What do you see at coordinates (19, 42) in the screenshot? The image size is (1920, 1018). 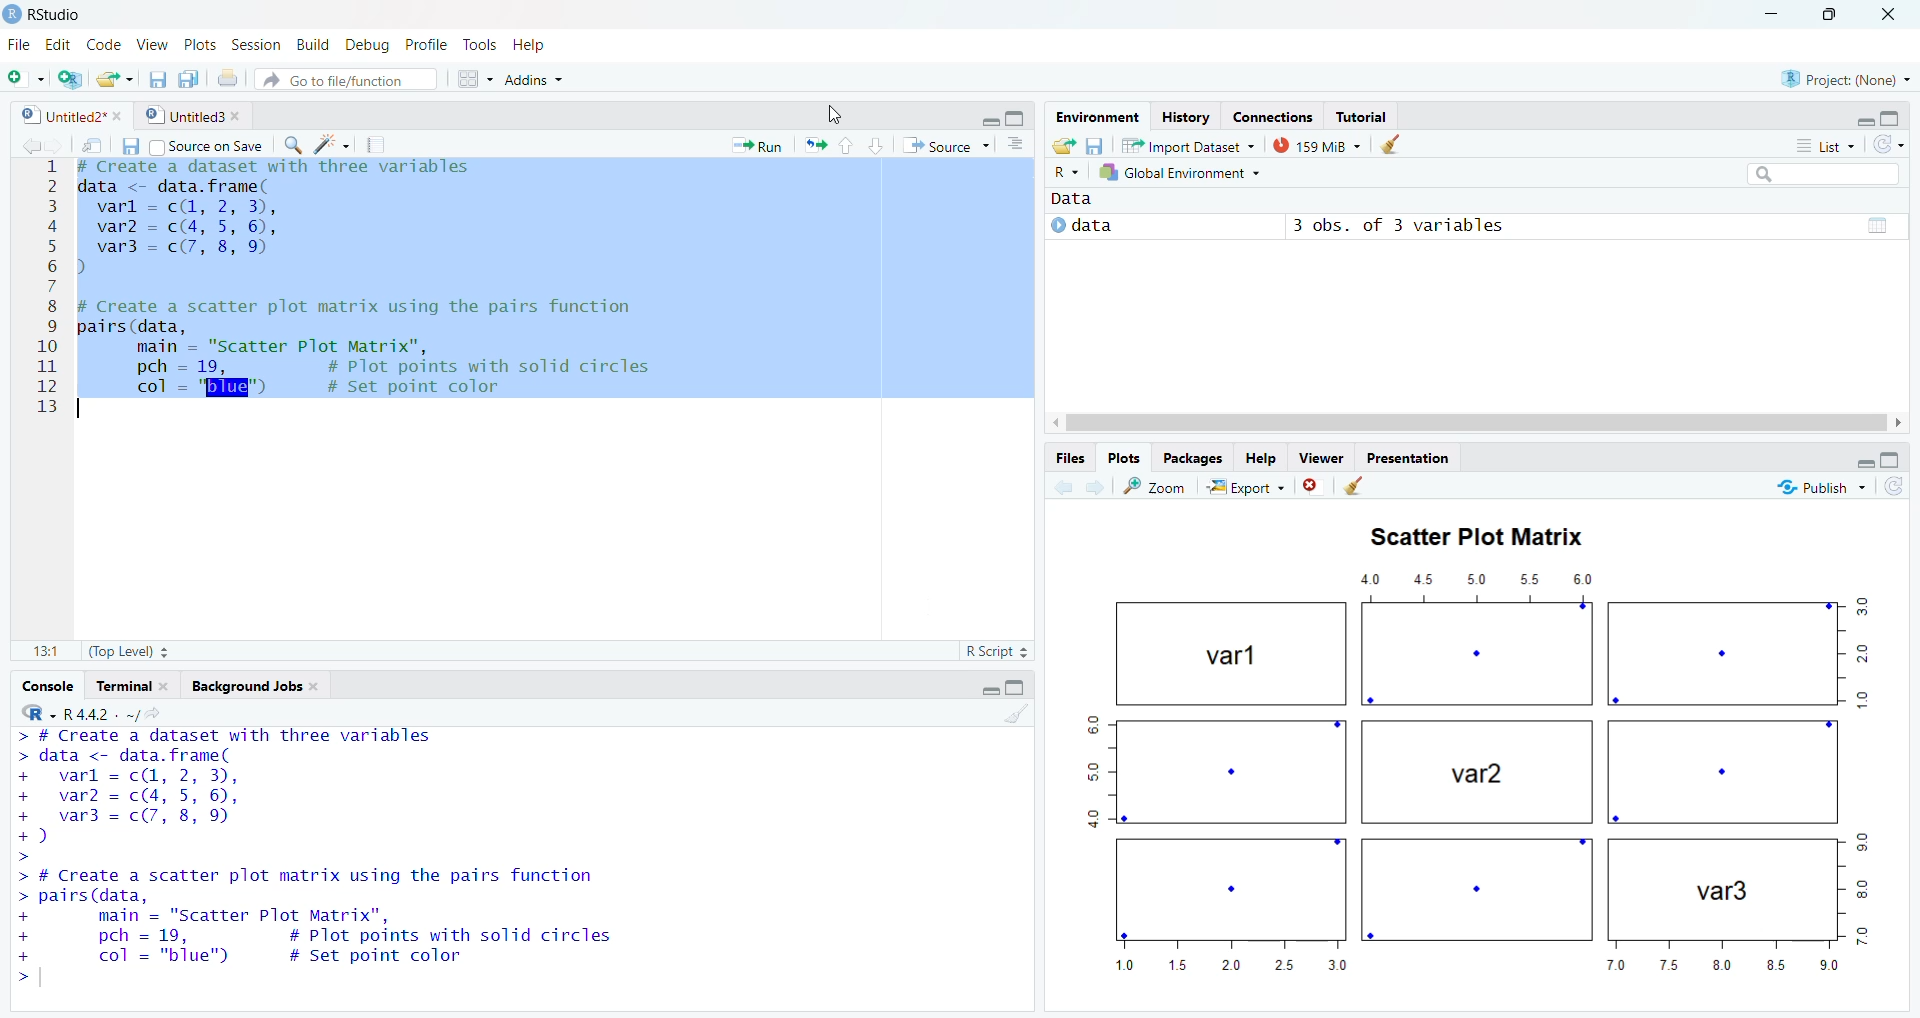 I see `File` at bounding box center [19, 42].